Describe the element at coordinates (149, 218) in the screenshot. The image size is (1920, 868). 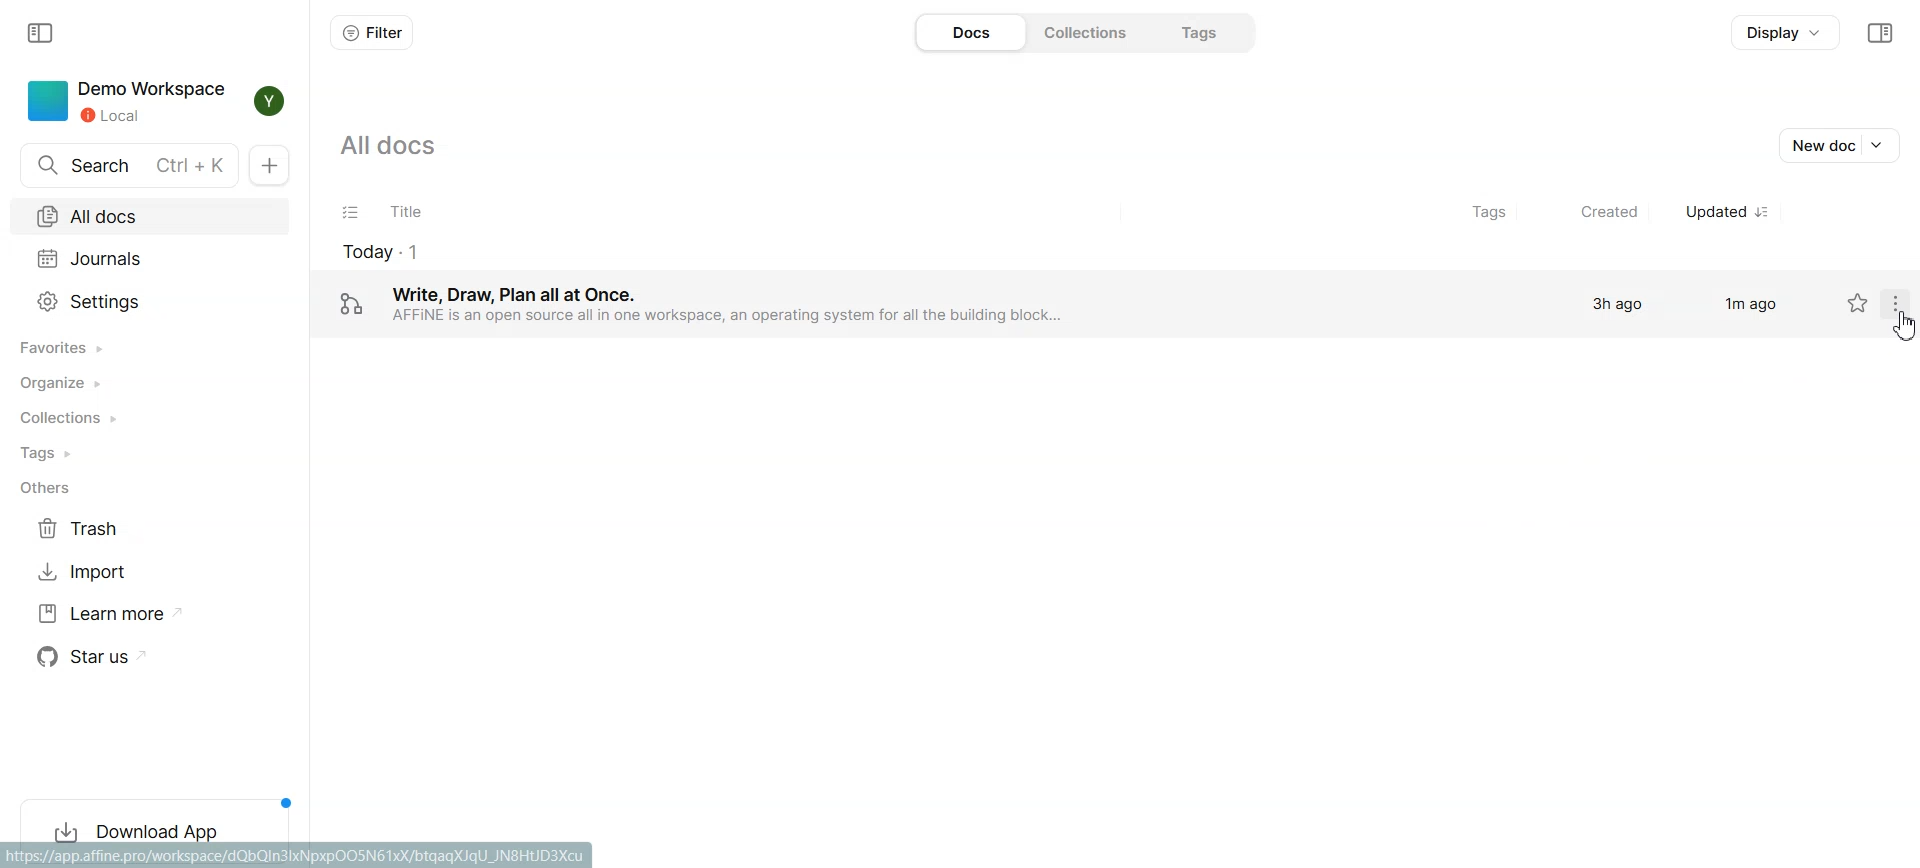
I see `All docs` at that location.